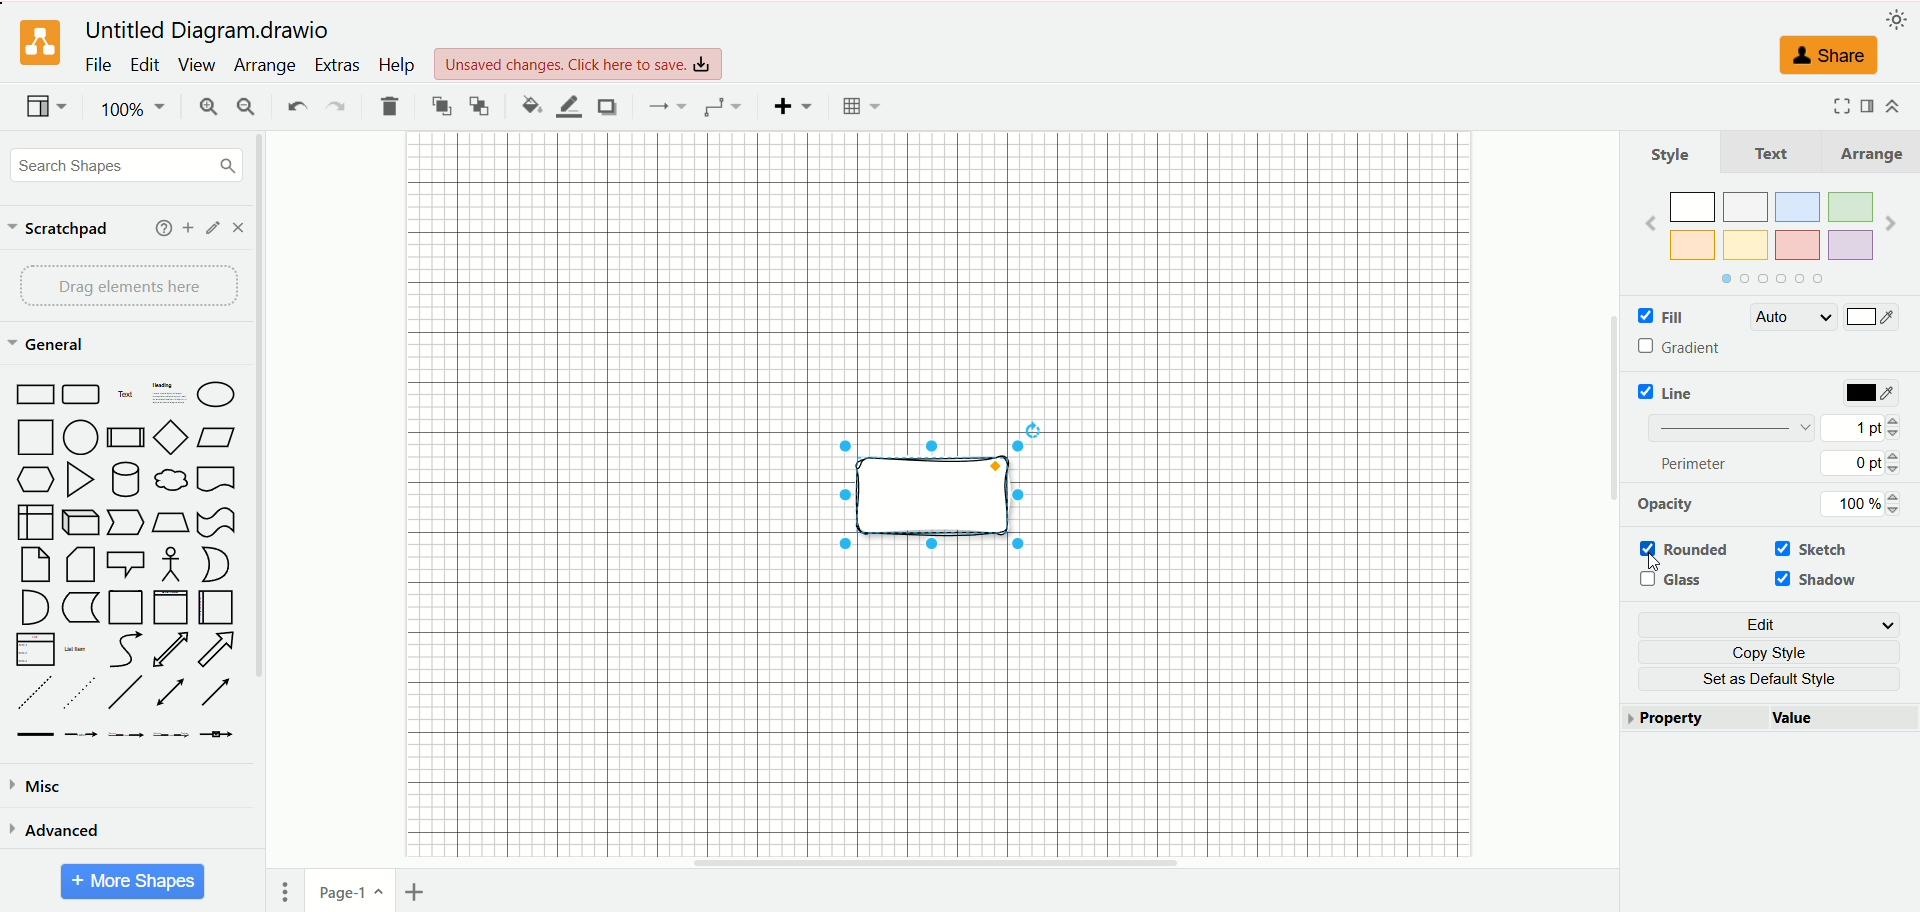 The height and width of the screenshot is (912, 1920). Describe the element at coordinates (1659, 318) in the screenshot. I see `fill` at that location.